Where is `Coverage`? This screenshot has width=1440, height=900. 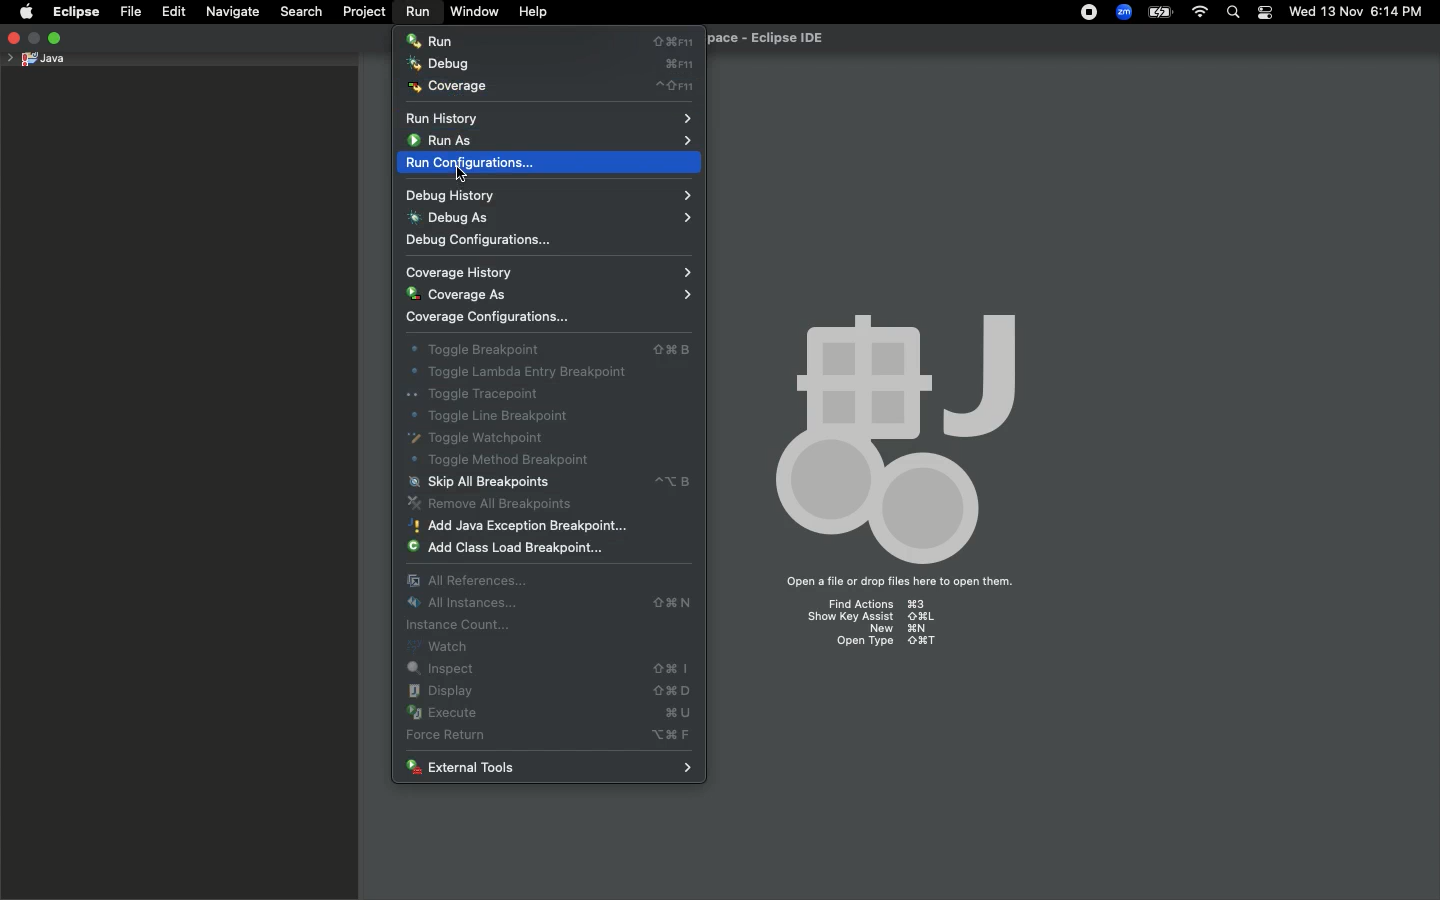
Coverage is located at coordinates (552, 88).